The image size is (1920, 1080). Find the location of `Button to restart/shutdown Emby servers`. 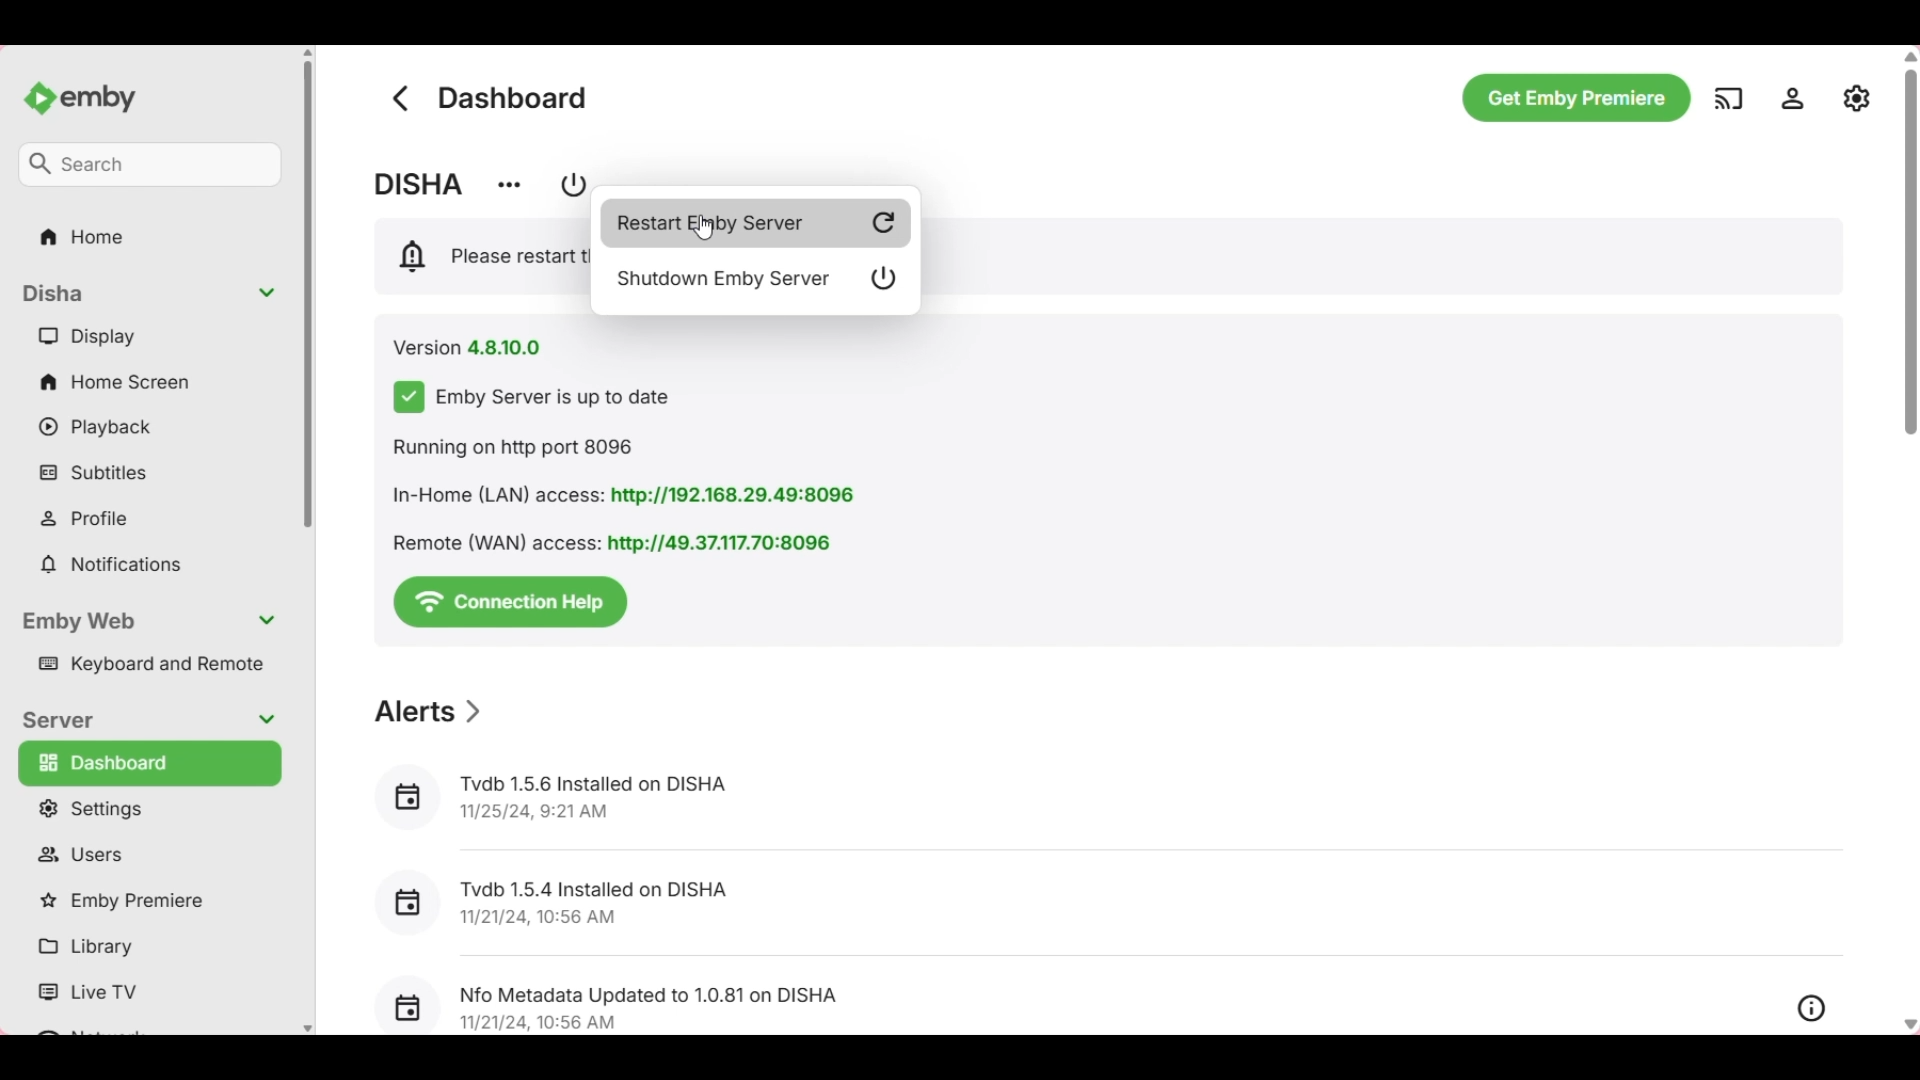

Button to restart/shutdown Emby servers is located at coordinates (568, 184).